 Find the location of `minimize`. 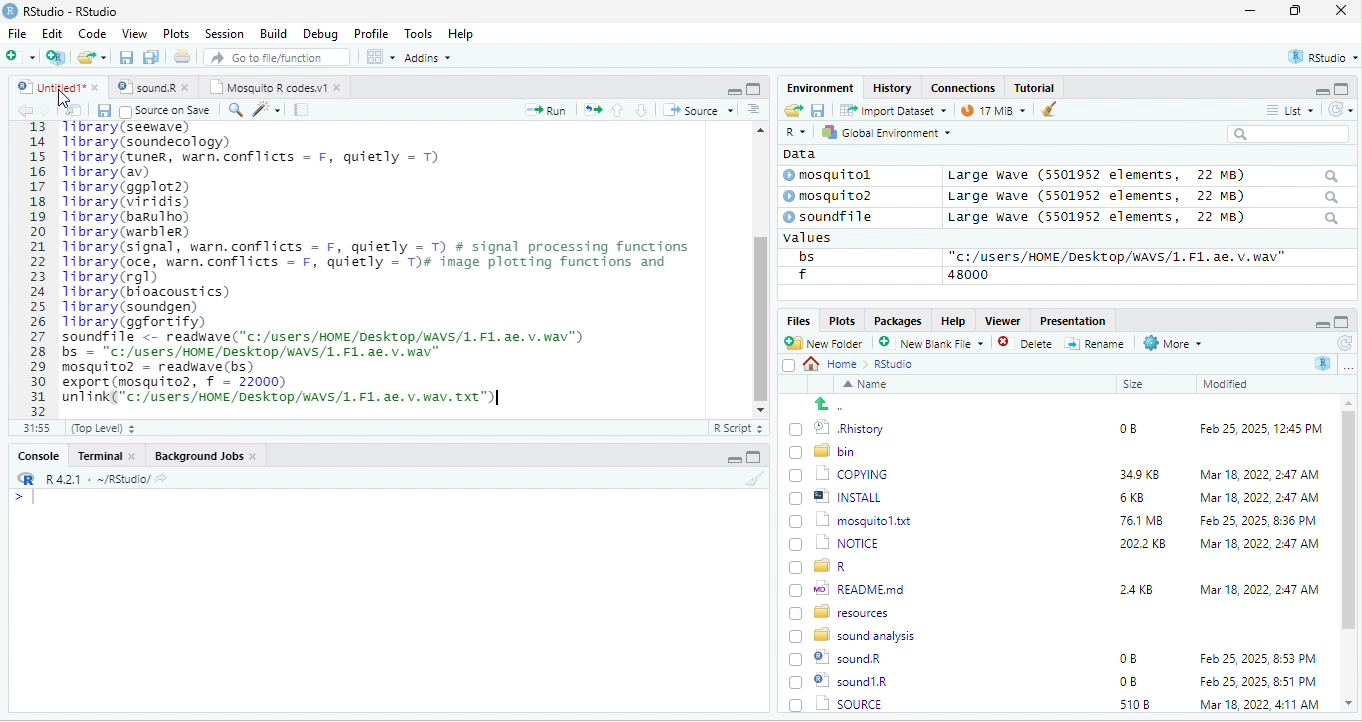

minimize is located at coordinates (1250, 12).